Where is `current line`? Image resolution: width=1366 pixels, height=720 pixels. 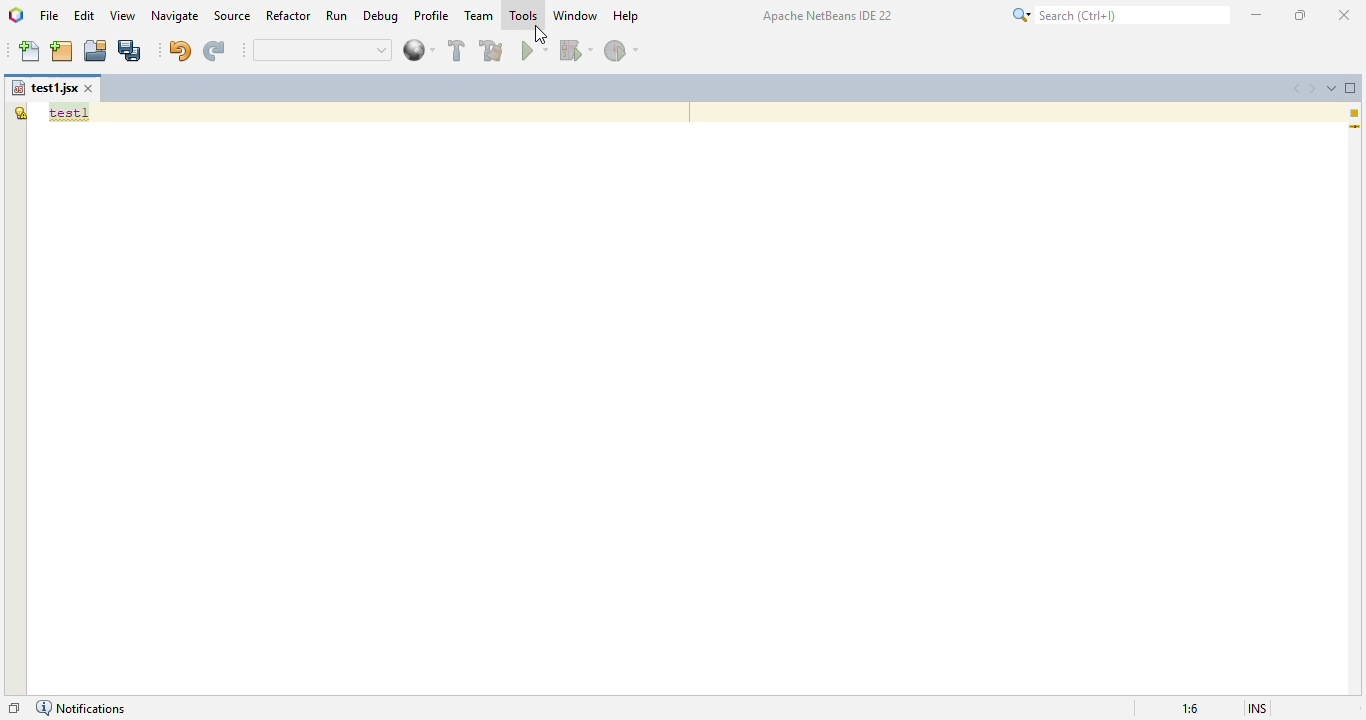 current line is located at coordinates (1355, 128).